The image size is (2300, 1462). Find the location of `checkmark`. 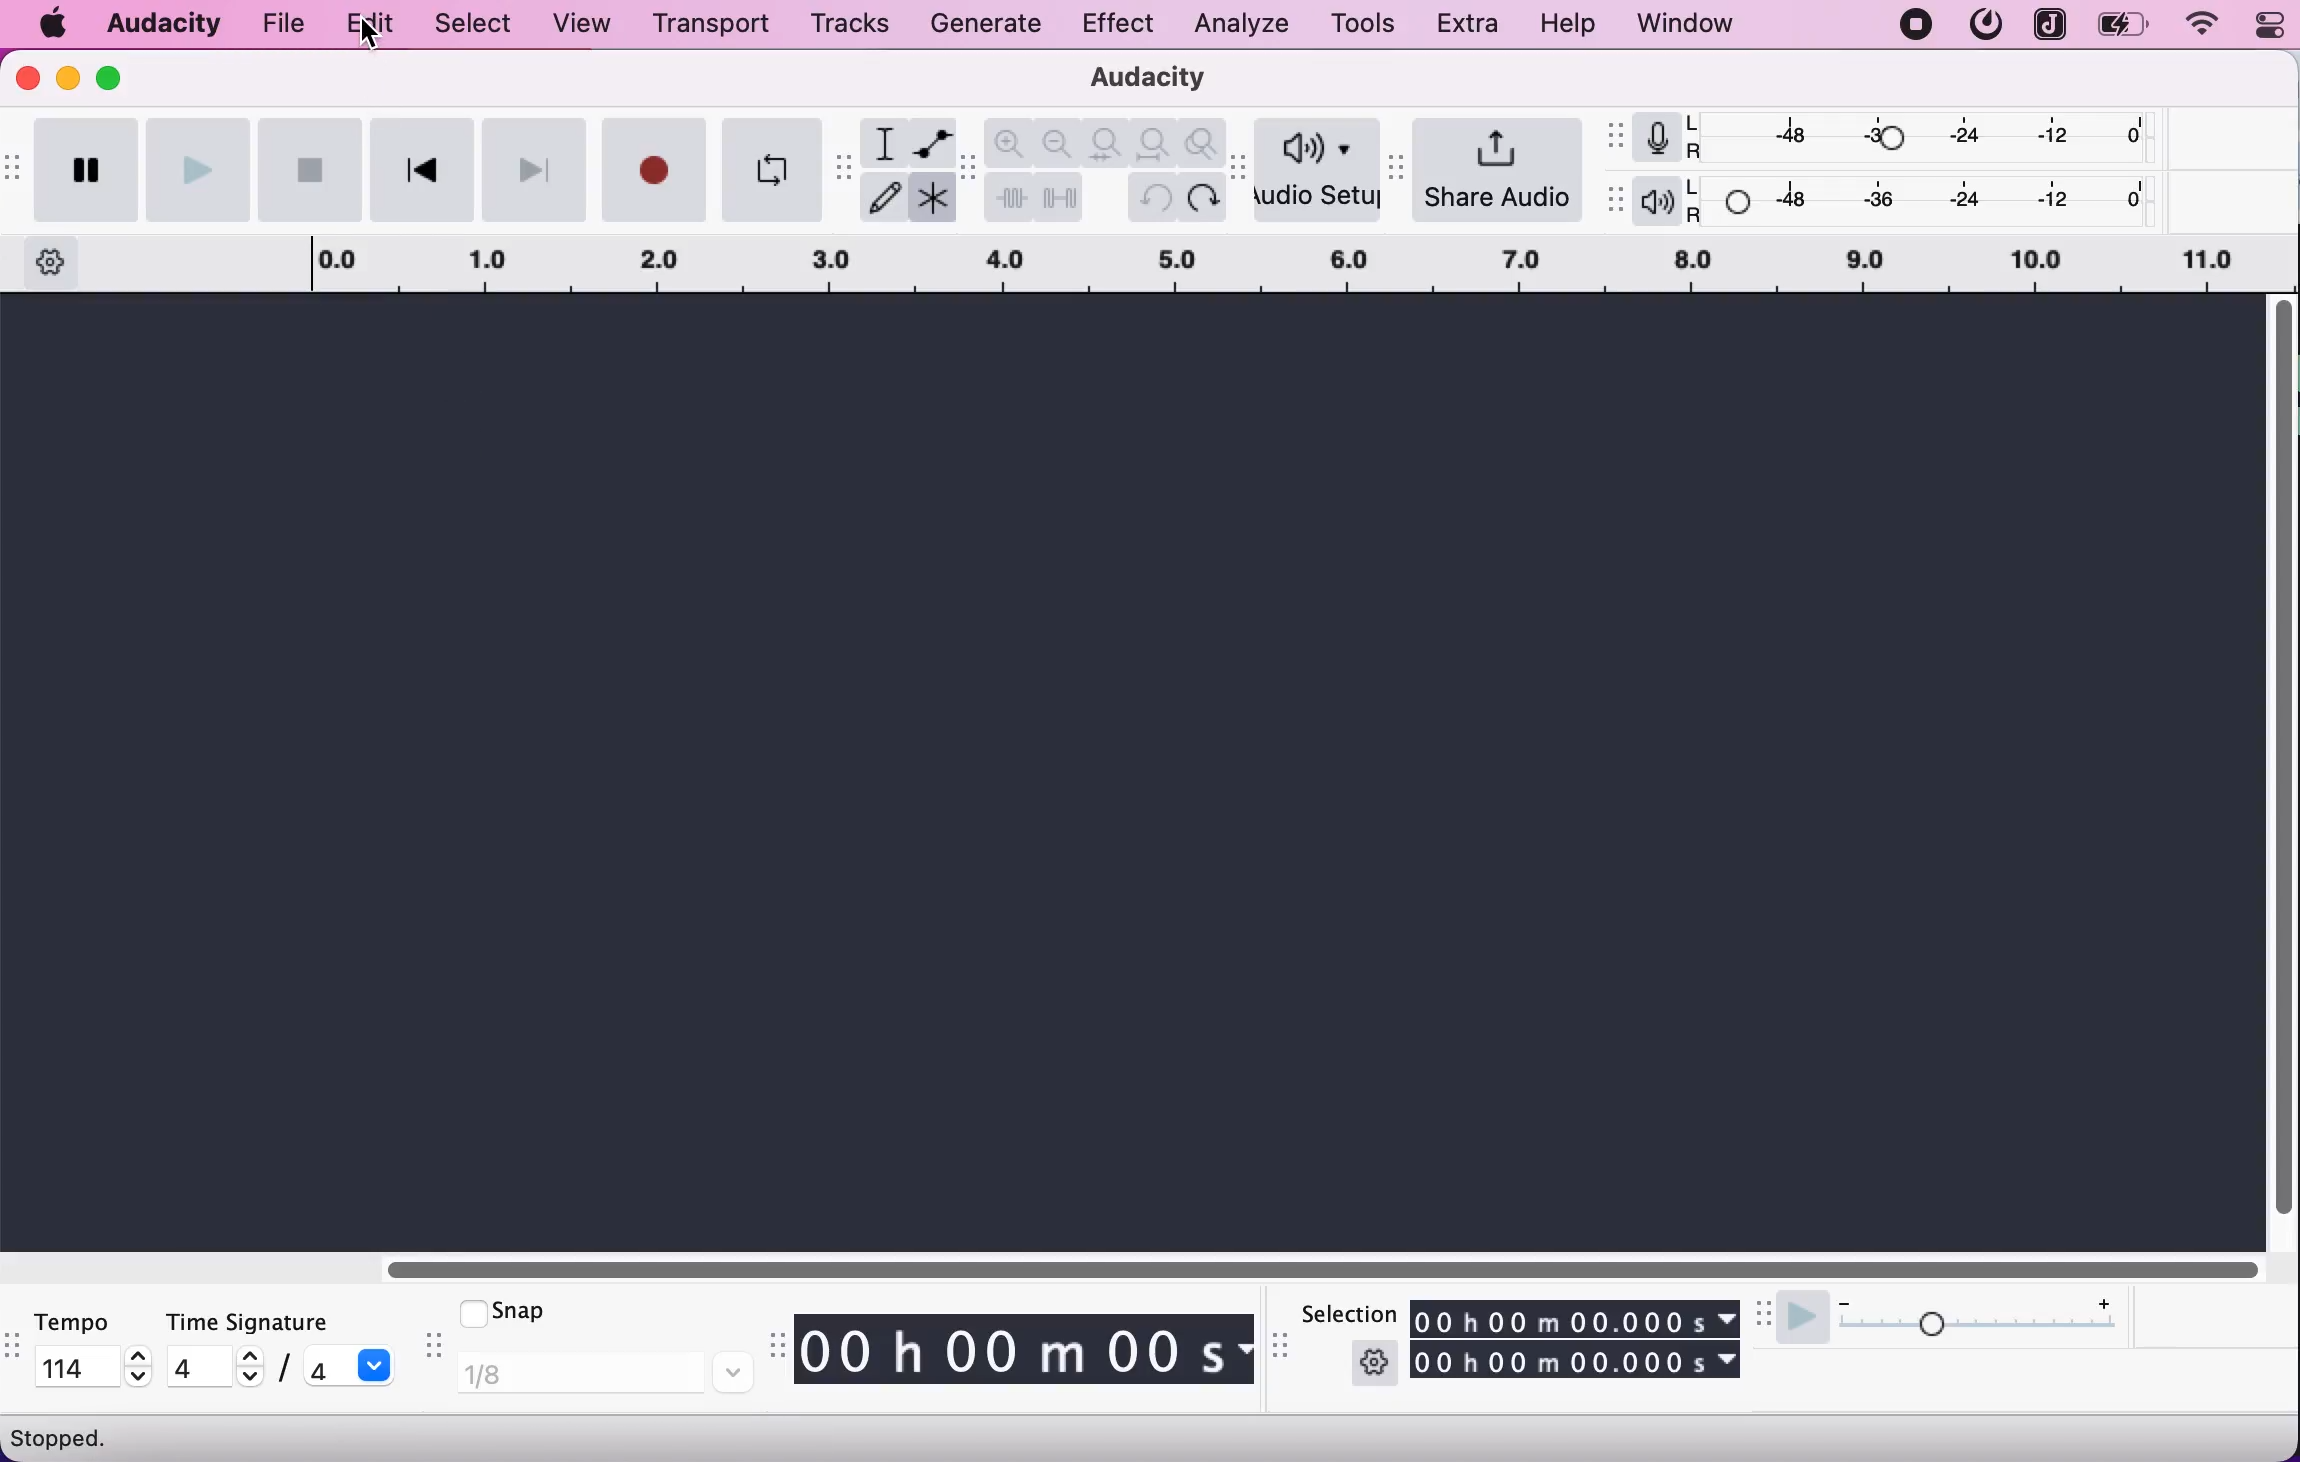

checkmark is located at coordinates (470, 1311).